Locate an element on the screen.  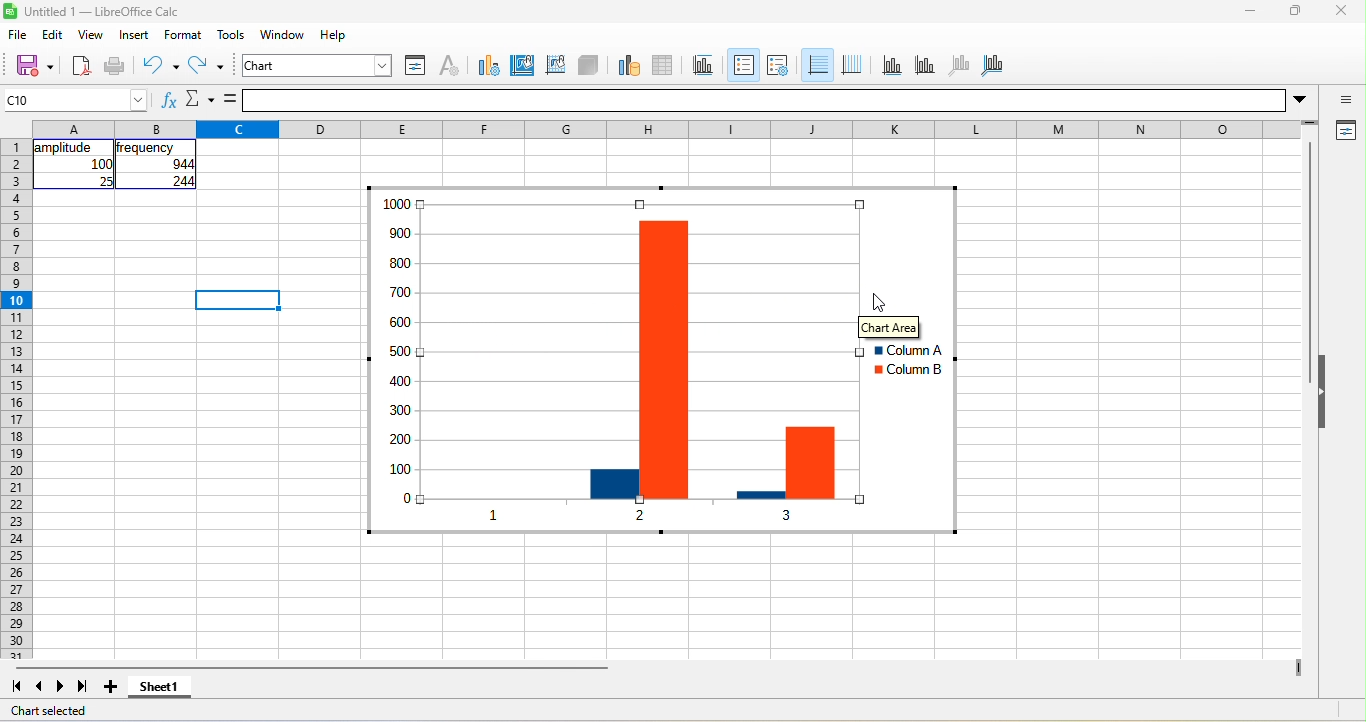
column headings is located at coordinates (672, 127).